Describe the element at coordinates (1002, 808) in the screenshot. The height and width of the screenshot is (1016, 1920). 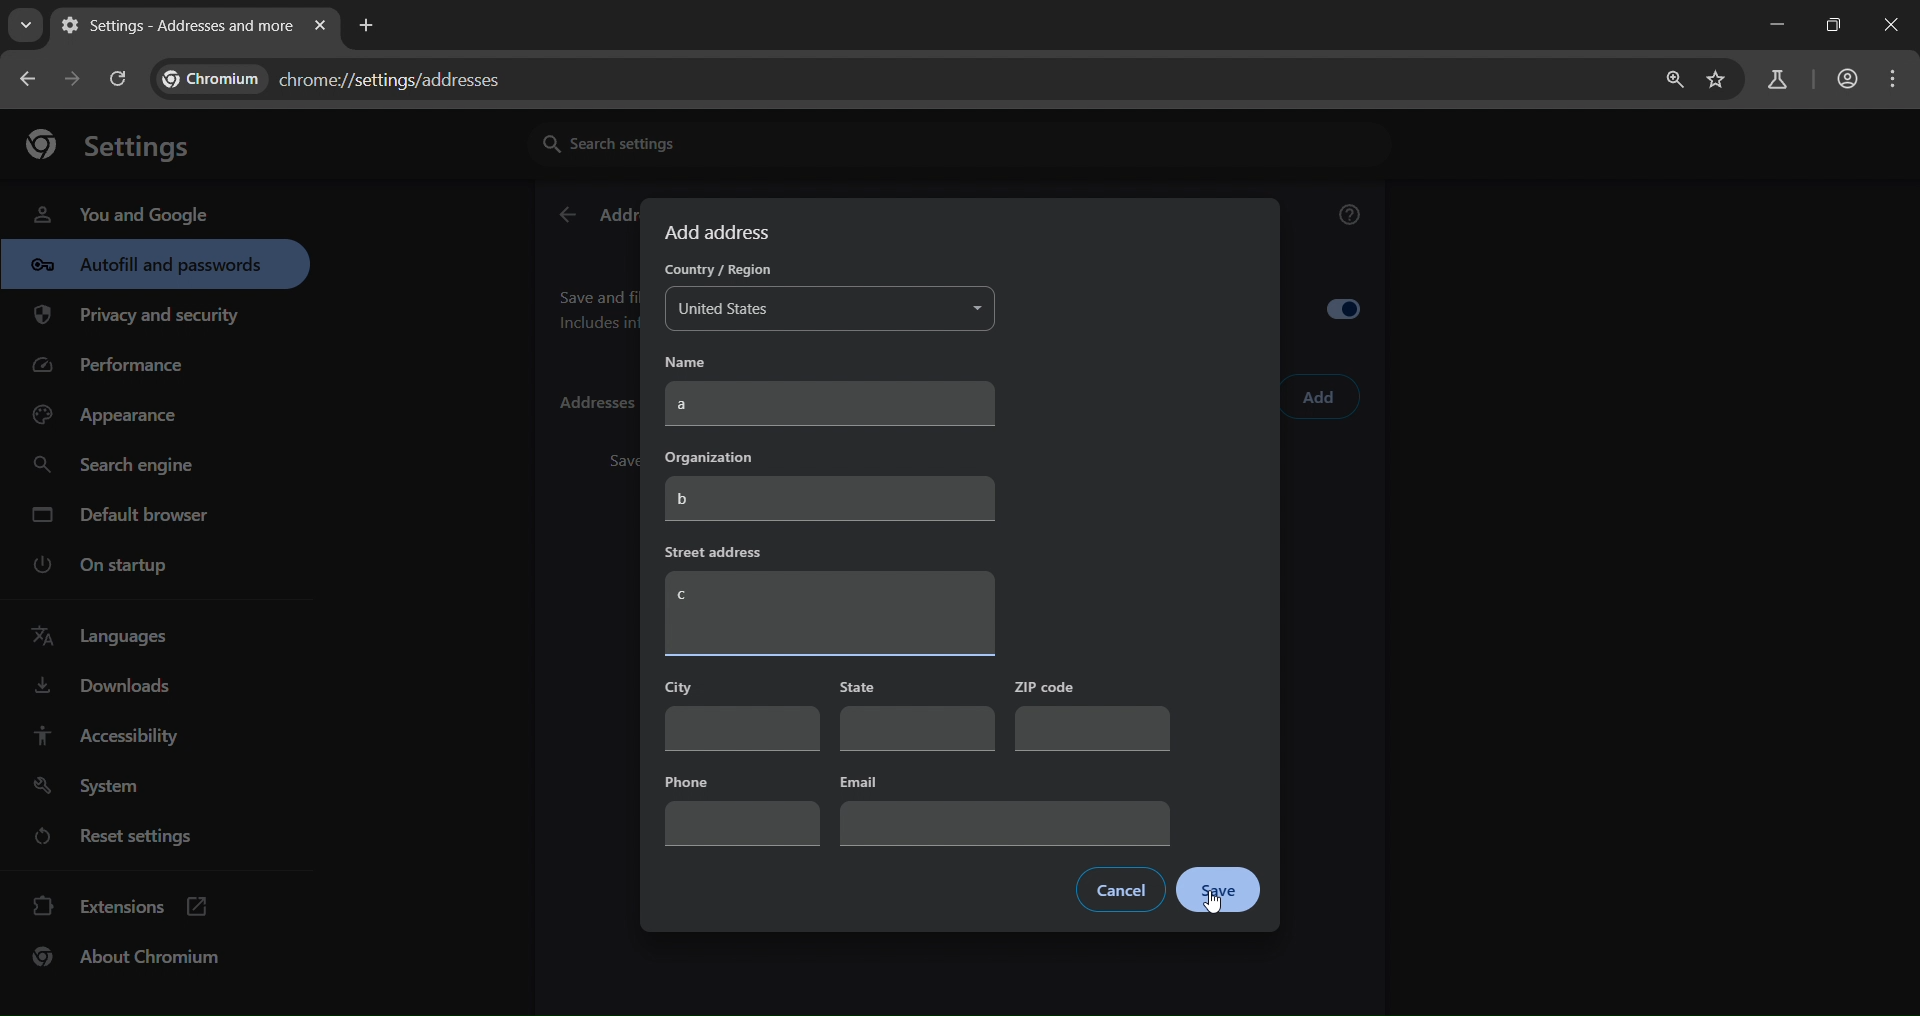
I see `email` at that location.